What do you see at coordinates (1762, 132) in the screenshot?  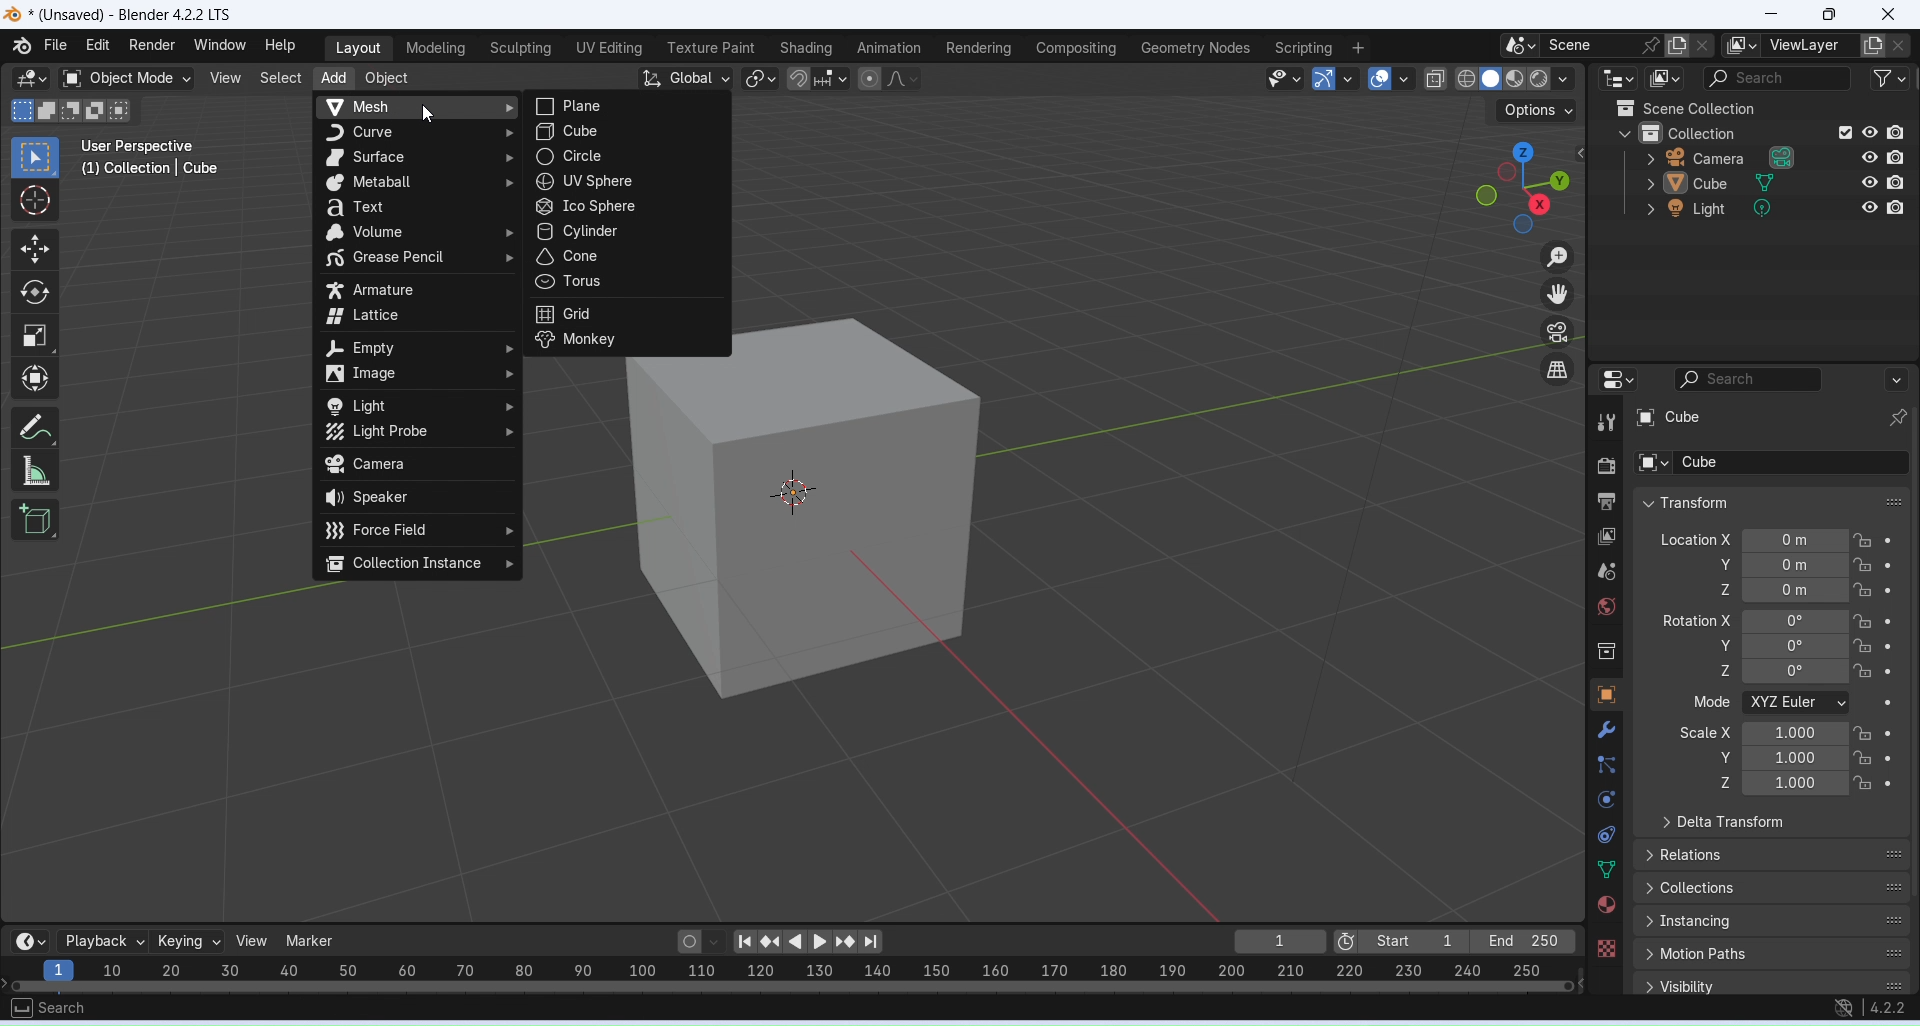 I see `Collection layer` at bounding box center [1762, 132].